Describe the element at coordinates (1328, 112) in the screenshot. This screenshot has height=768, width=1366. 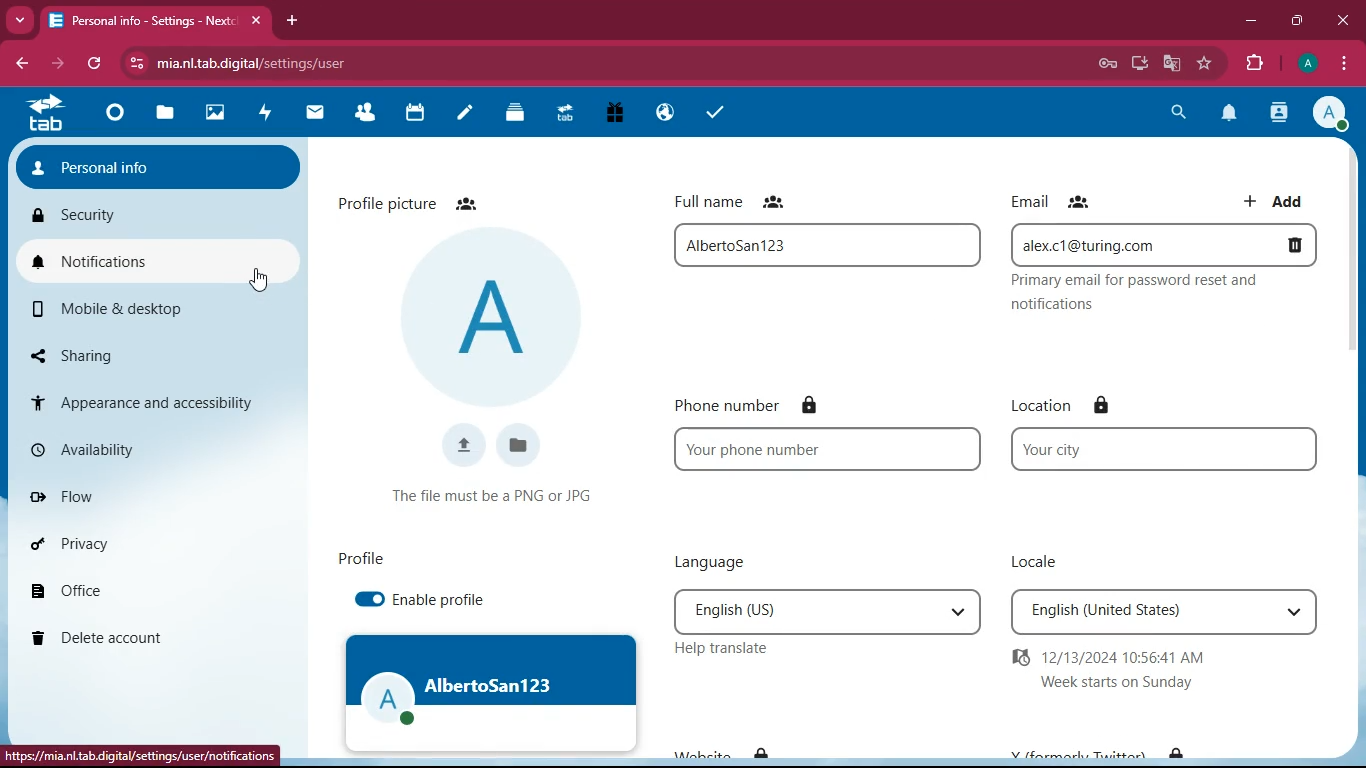
I see `Account` at that location.